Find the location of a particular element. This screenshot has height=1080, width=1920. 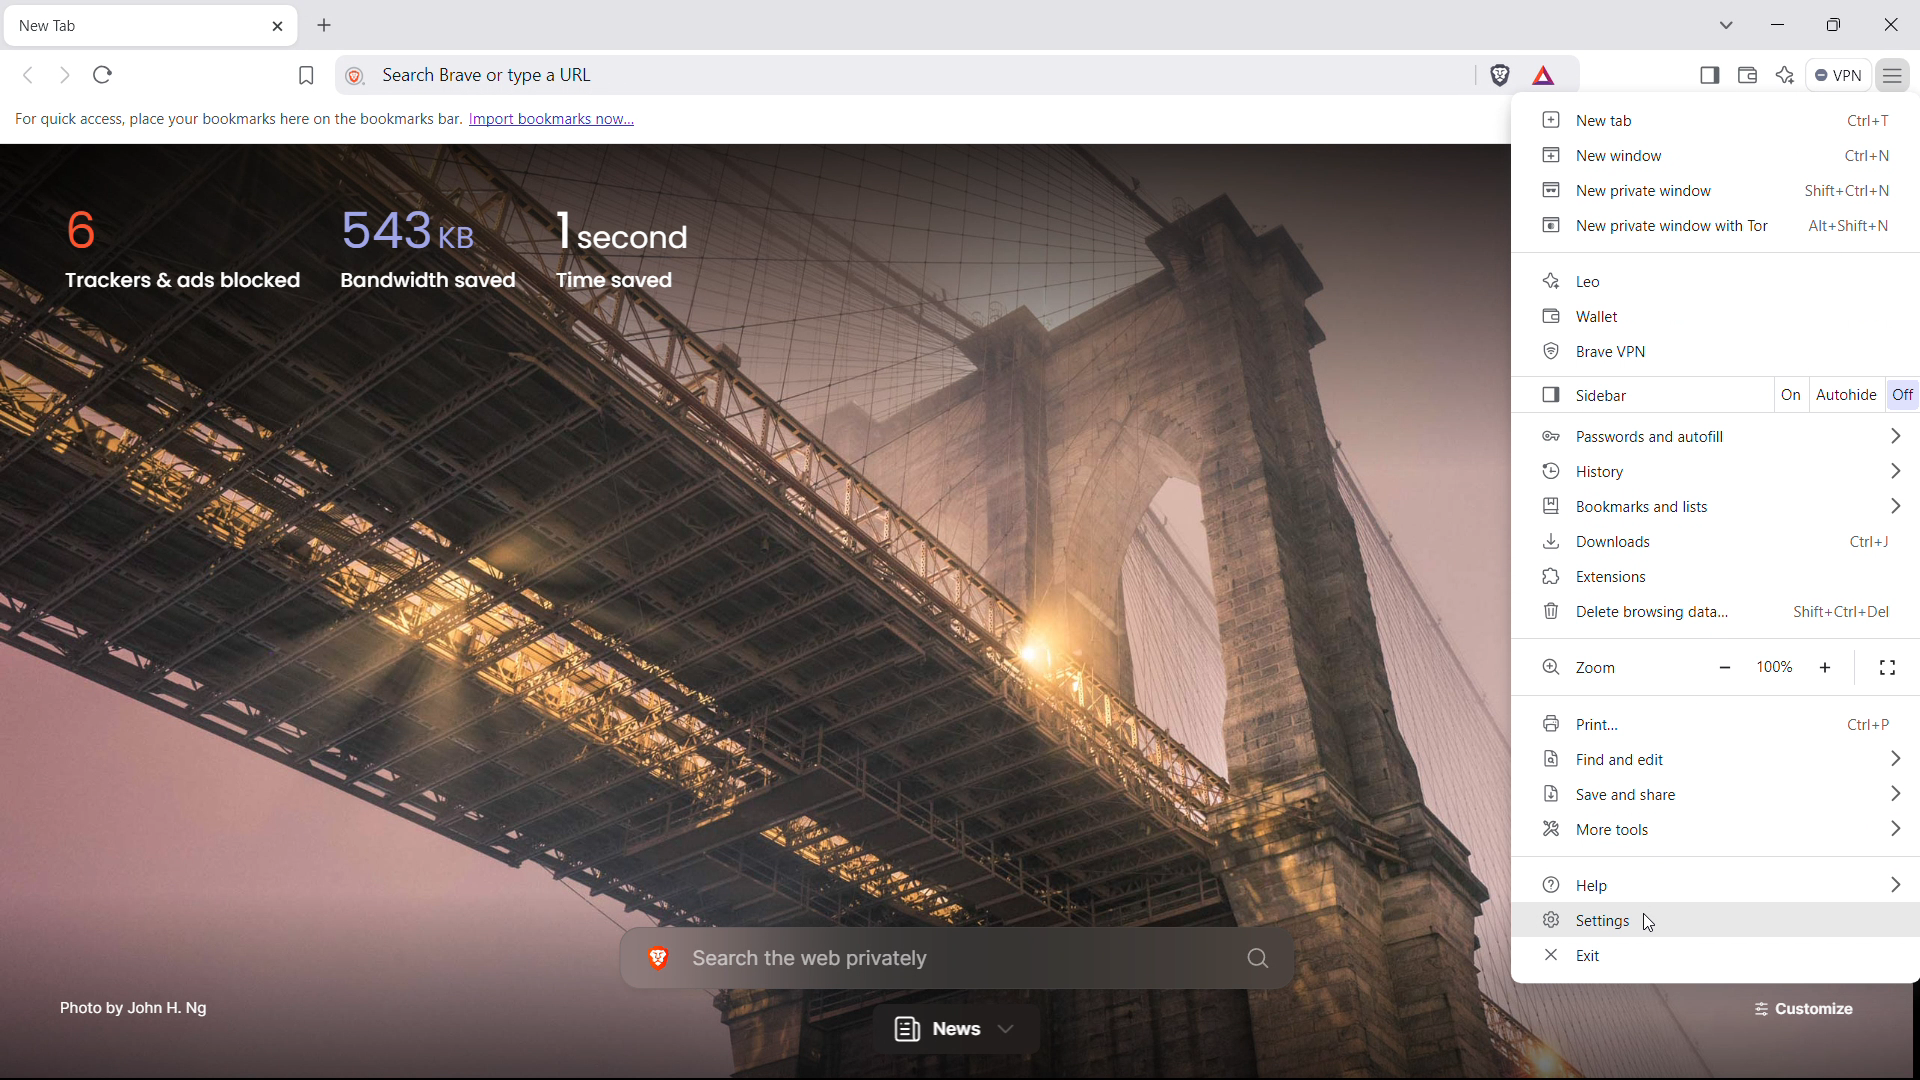

trackers and ads blocked is located at coordinates (184, 285).